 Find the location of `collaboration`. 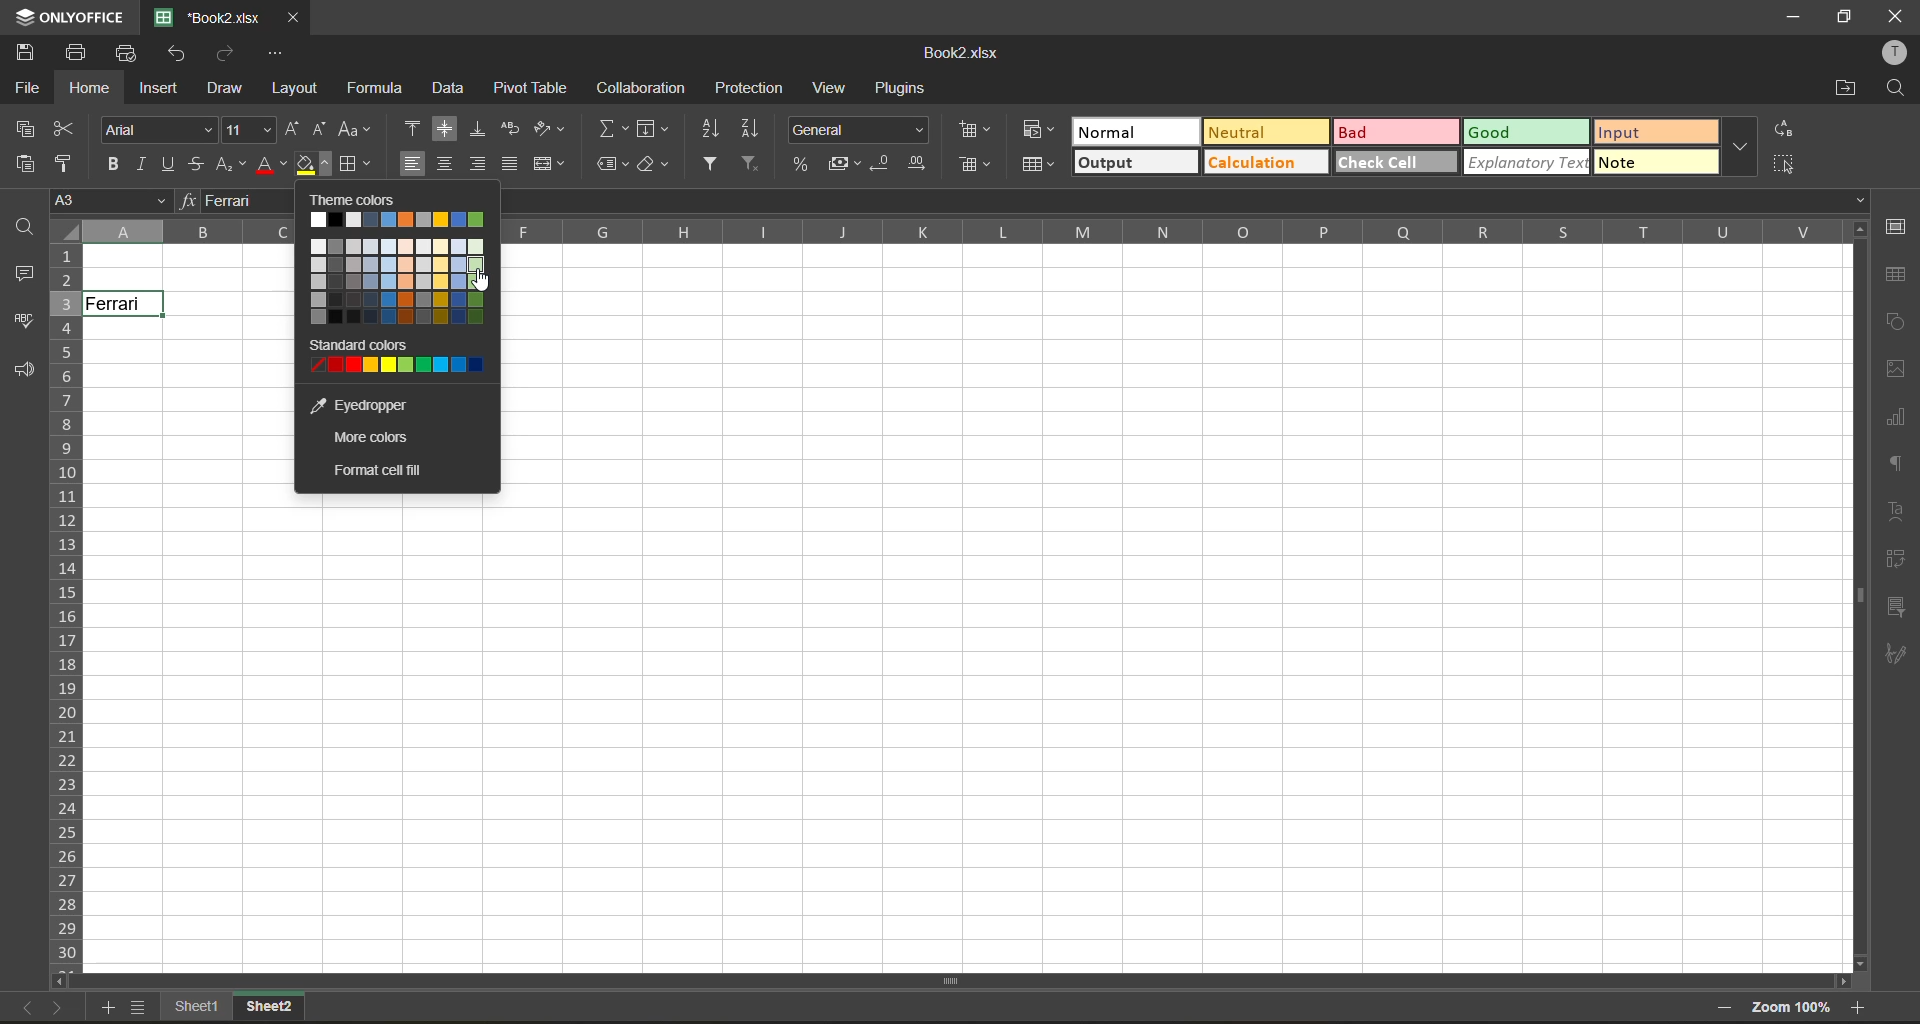

collaboration is located at coordinates (644, 89).